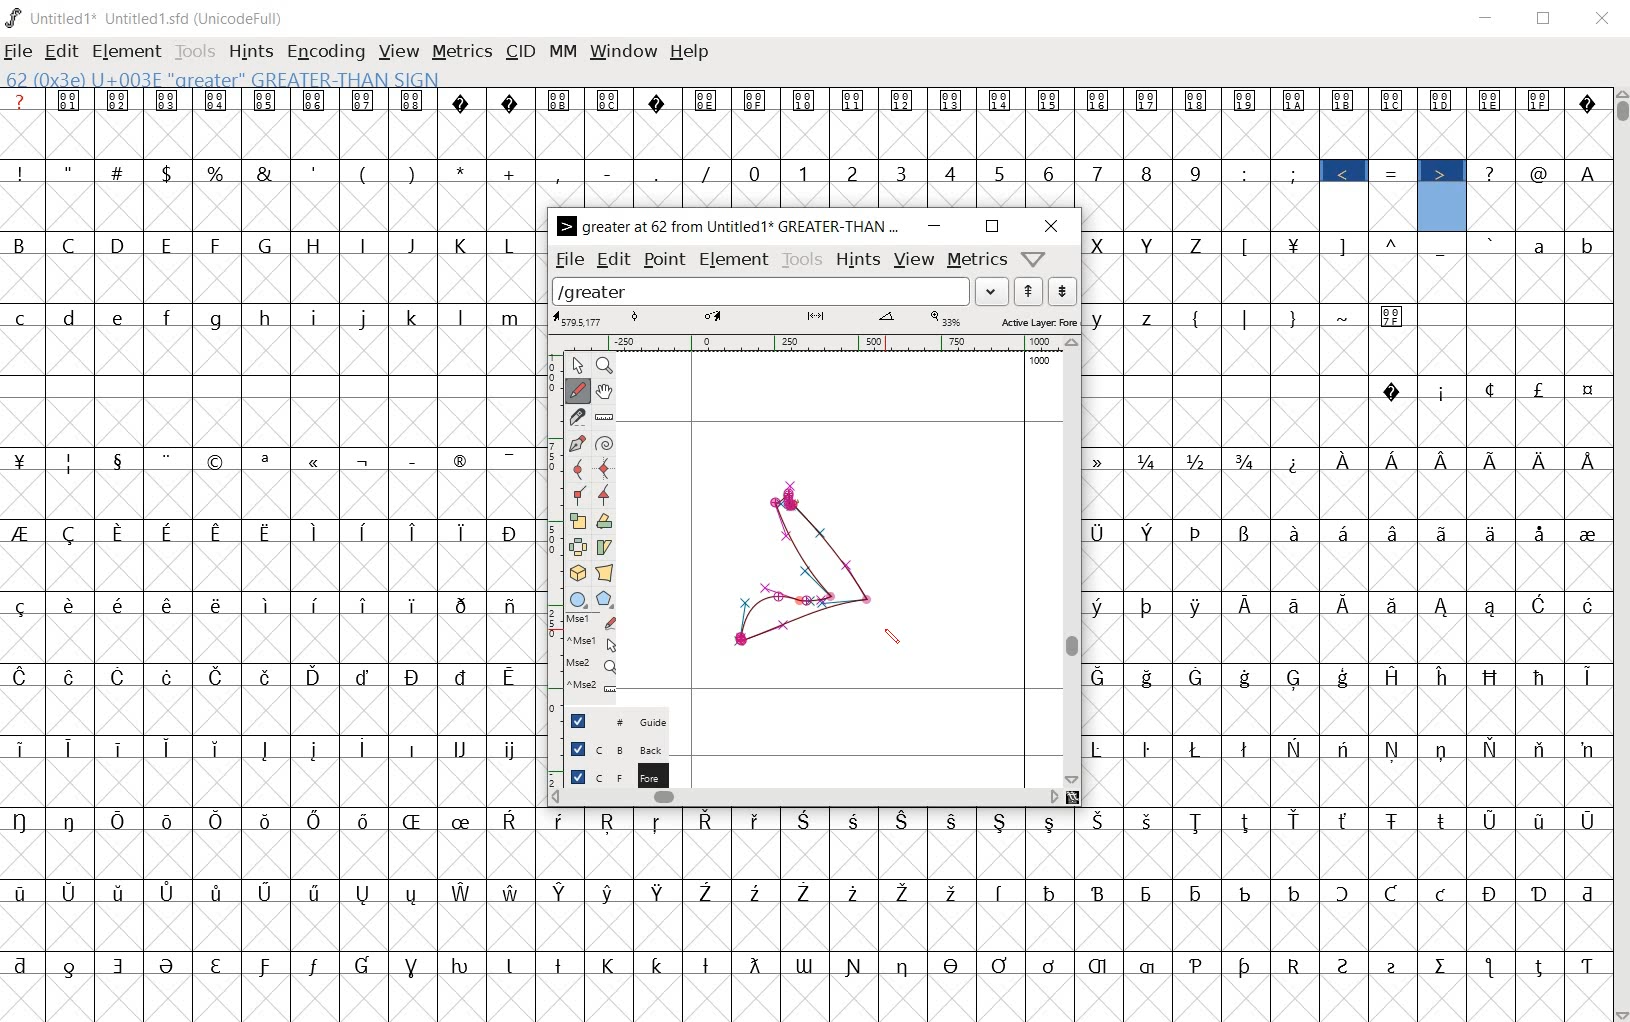  What do you see at coordinates (592, 653) in the screenshot?
I see `mse1 mse1 mse2 mse2` at bounding box center [592, 653].